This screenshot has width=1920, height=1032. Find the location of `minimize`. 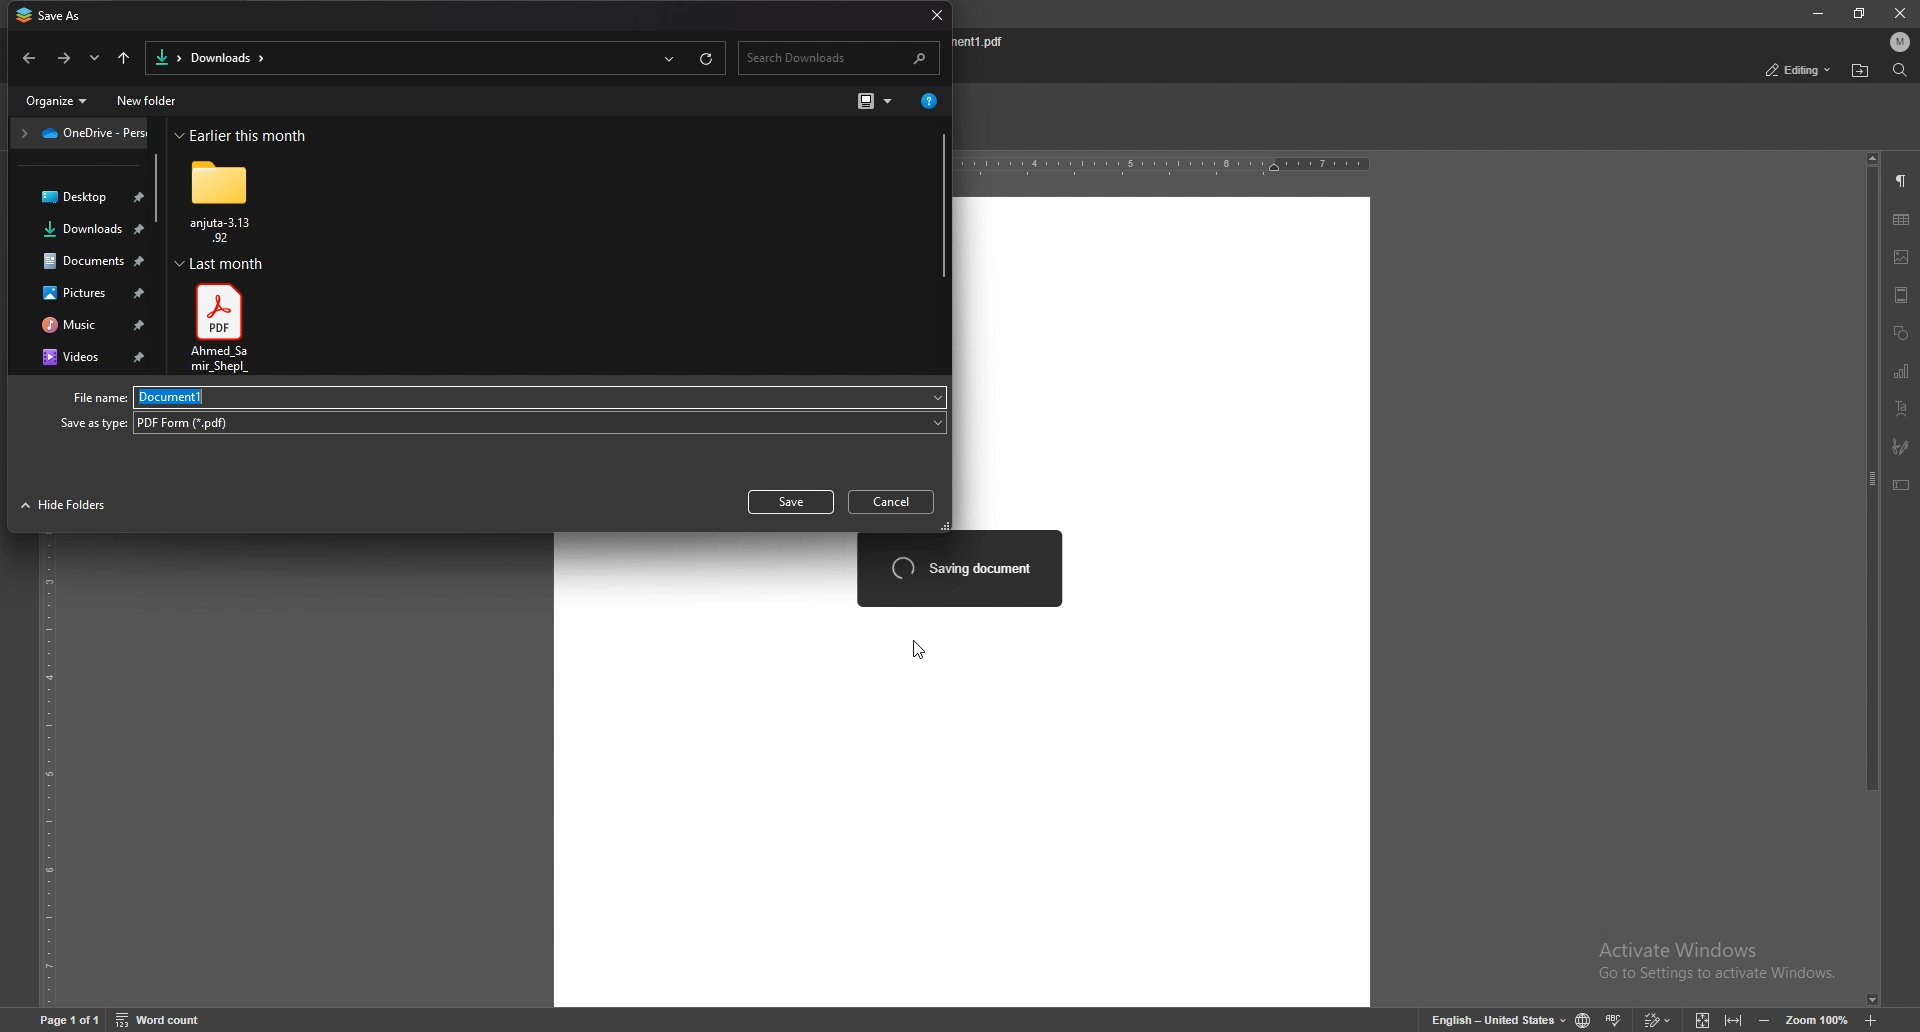

minimize is located at coordinates (1817, 13).